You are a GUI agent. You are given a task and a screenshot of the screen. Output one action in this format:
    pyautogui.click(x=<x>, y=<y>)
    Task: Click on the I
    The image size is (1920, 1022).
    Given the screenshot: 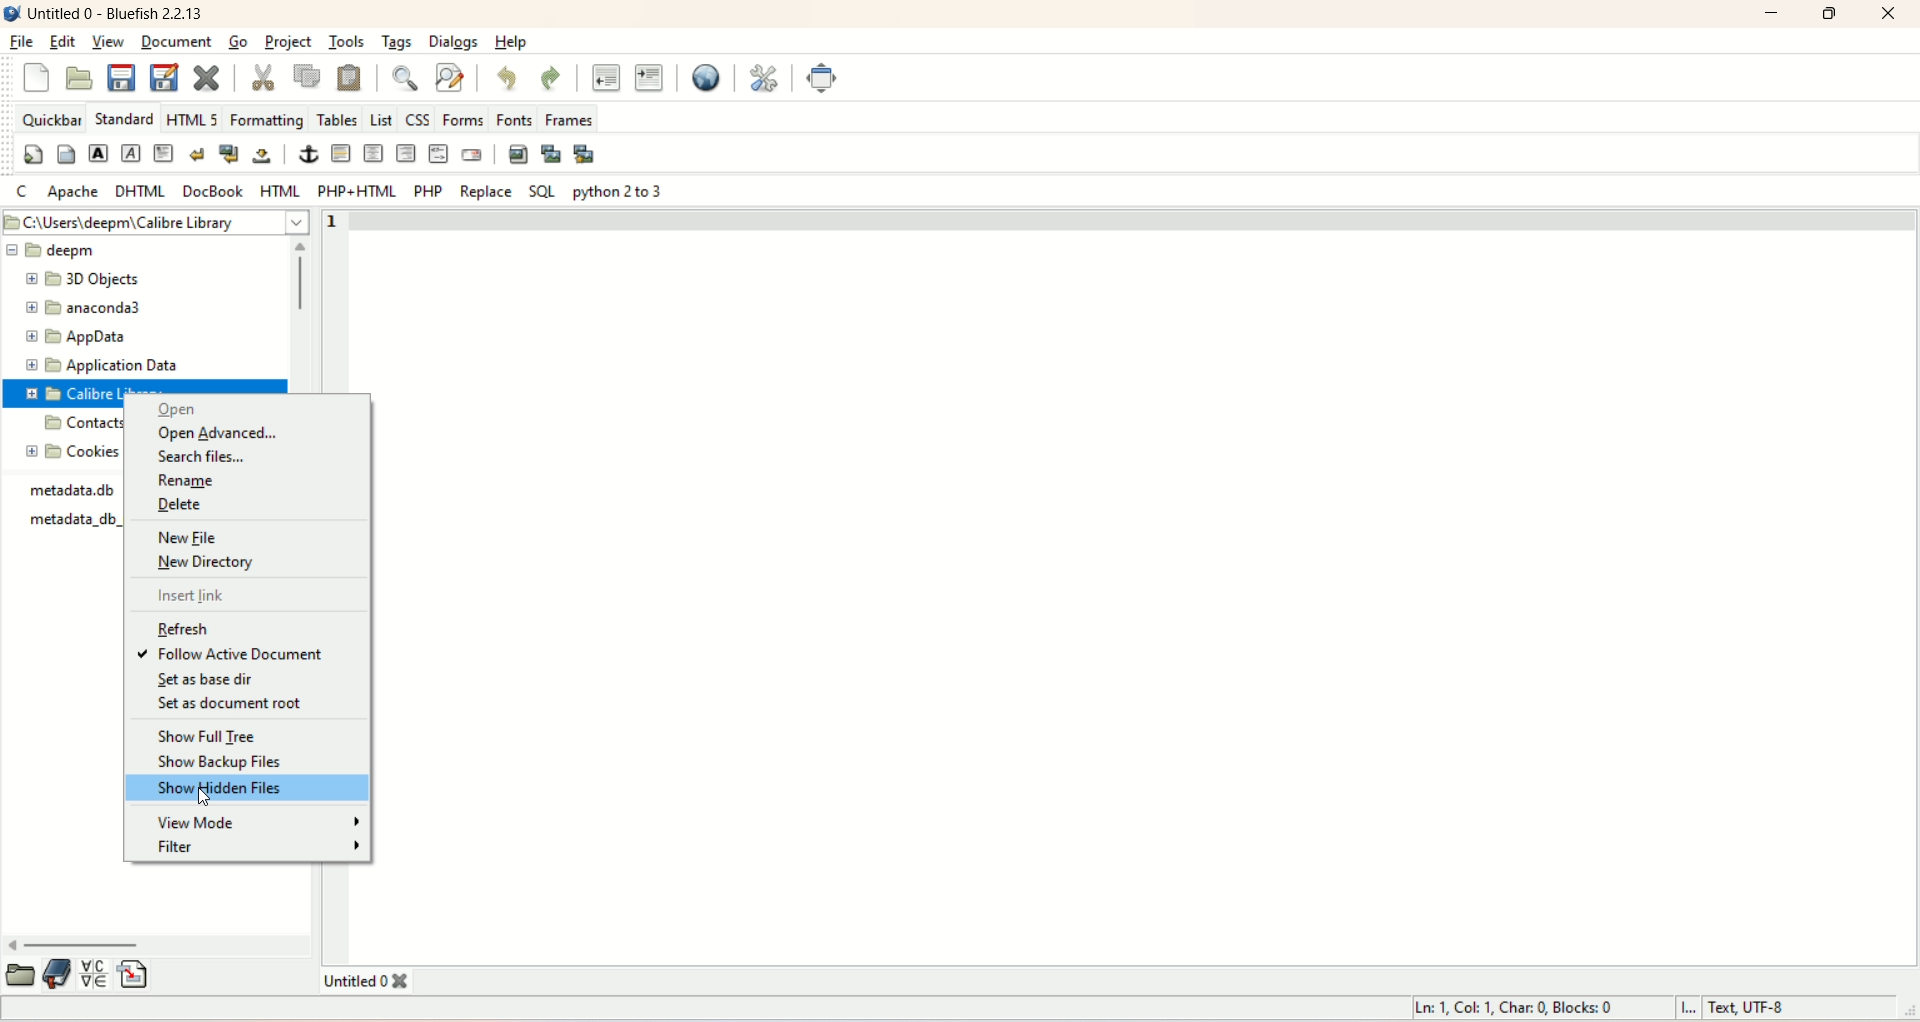 What is the action you would take?
    pyautogui.click(x=1694, y=1010)
    